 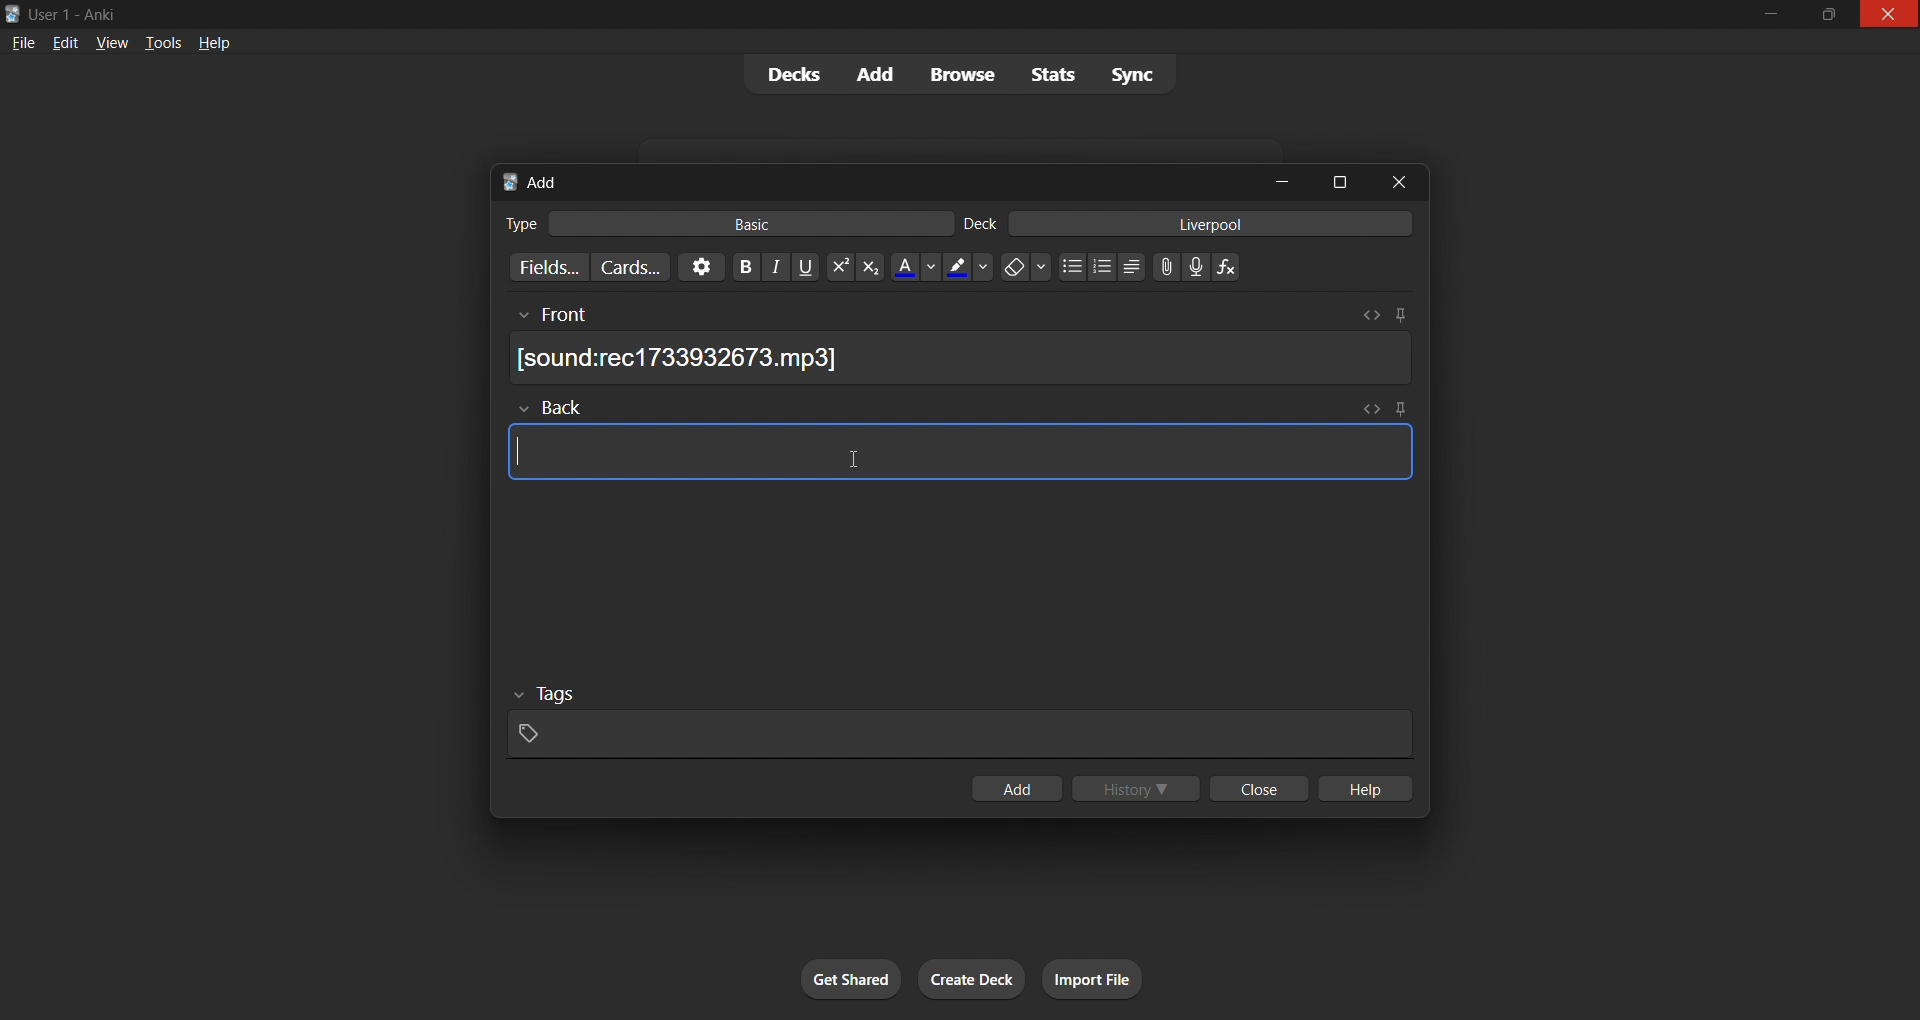 I want to click on decks, so click(x=788, y=75).